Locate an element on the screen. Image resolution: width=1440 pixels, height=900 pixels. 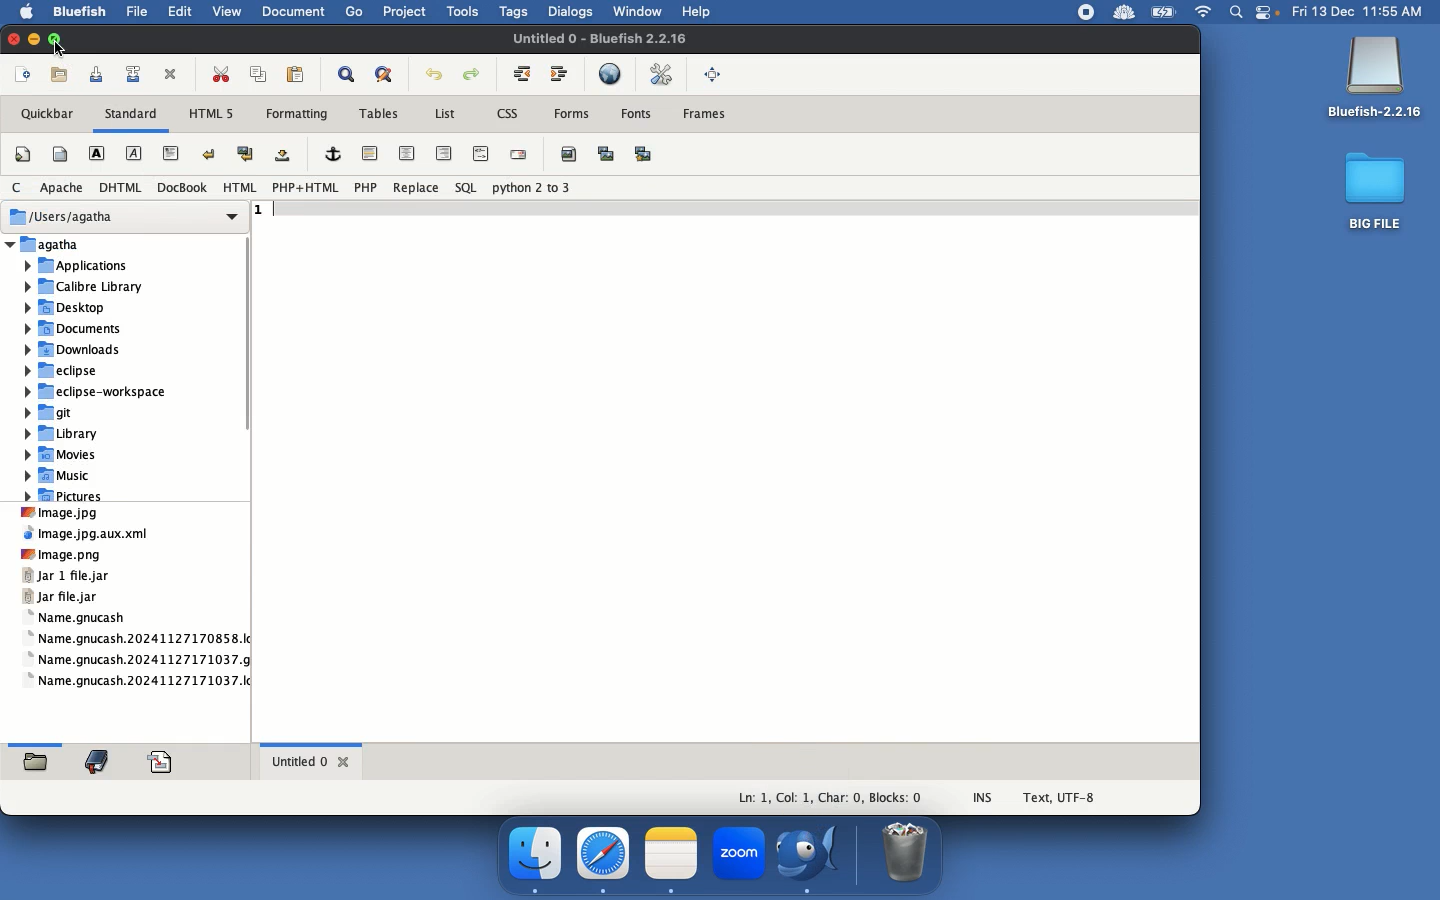
zoom is located at coordinates (737, 856).